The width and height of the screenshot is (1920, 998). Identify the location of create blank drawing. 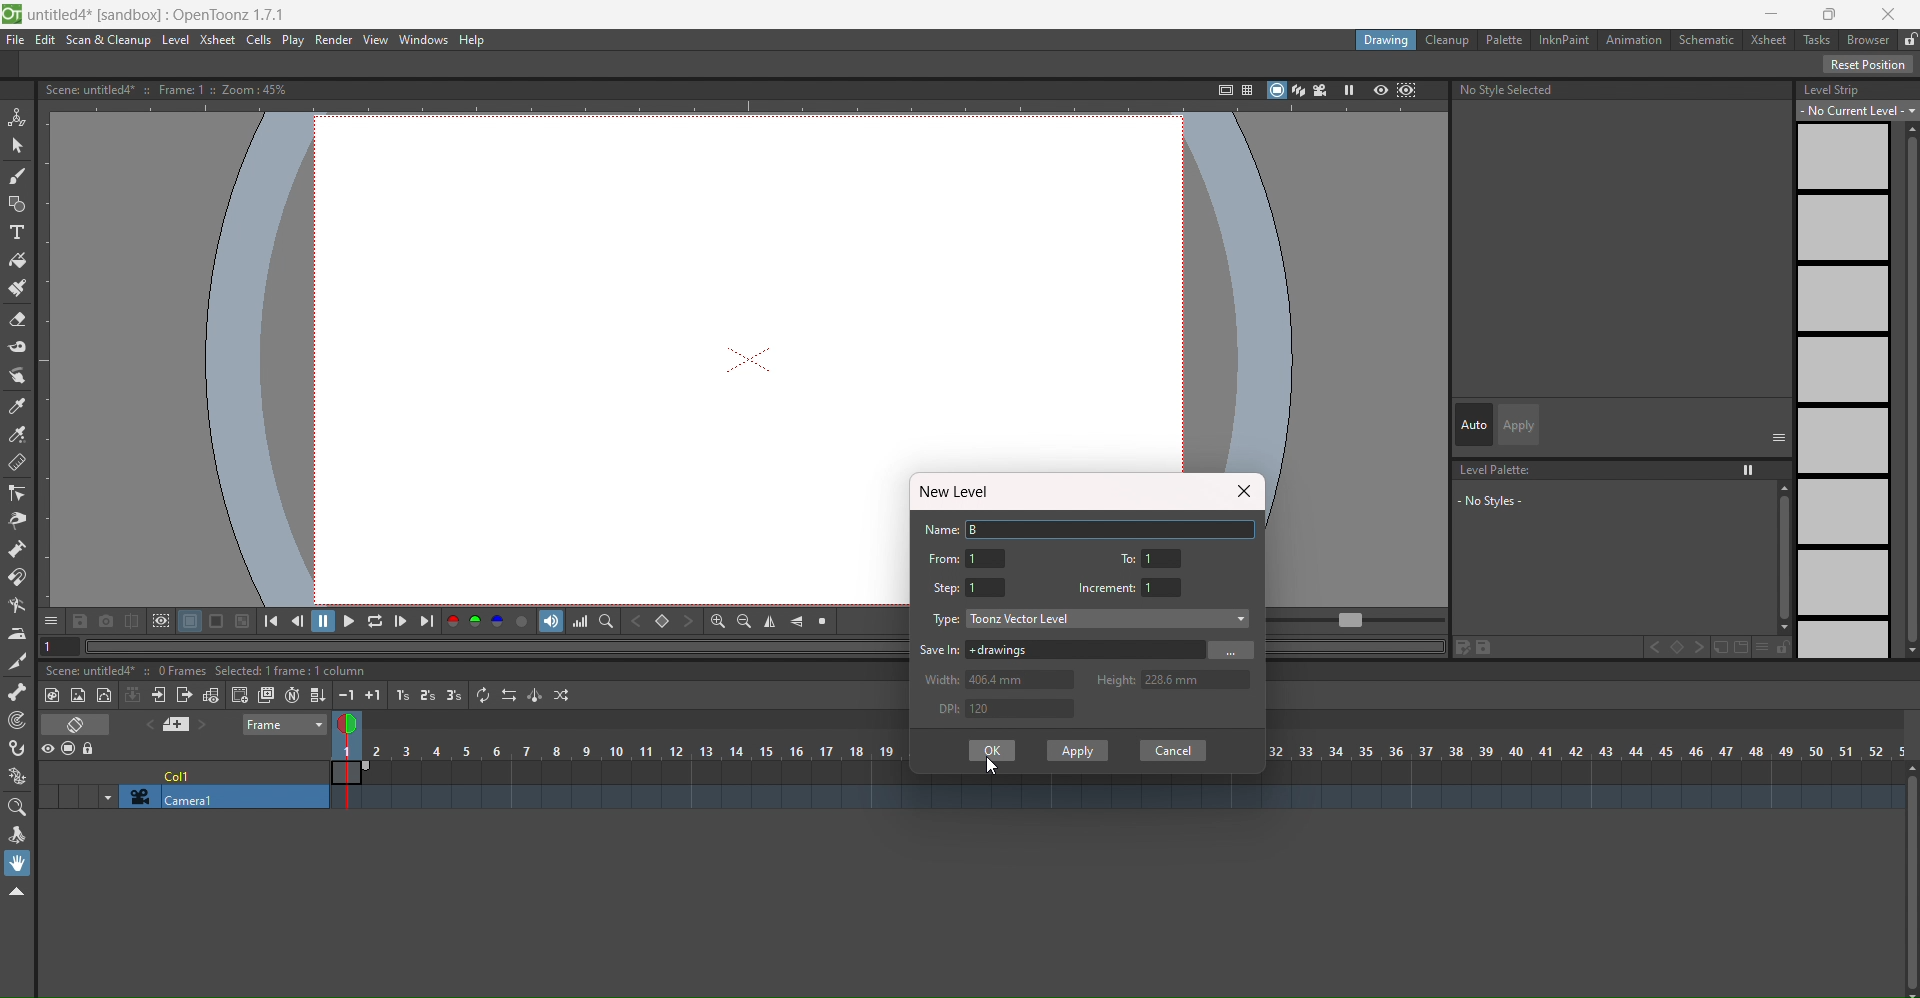
(239, 695).